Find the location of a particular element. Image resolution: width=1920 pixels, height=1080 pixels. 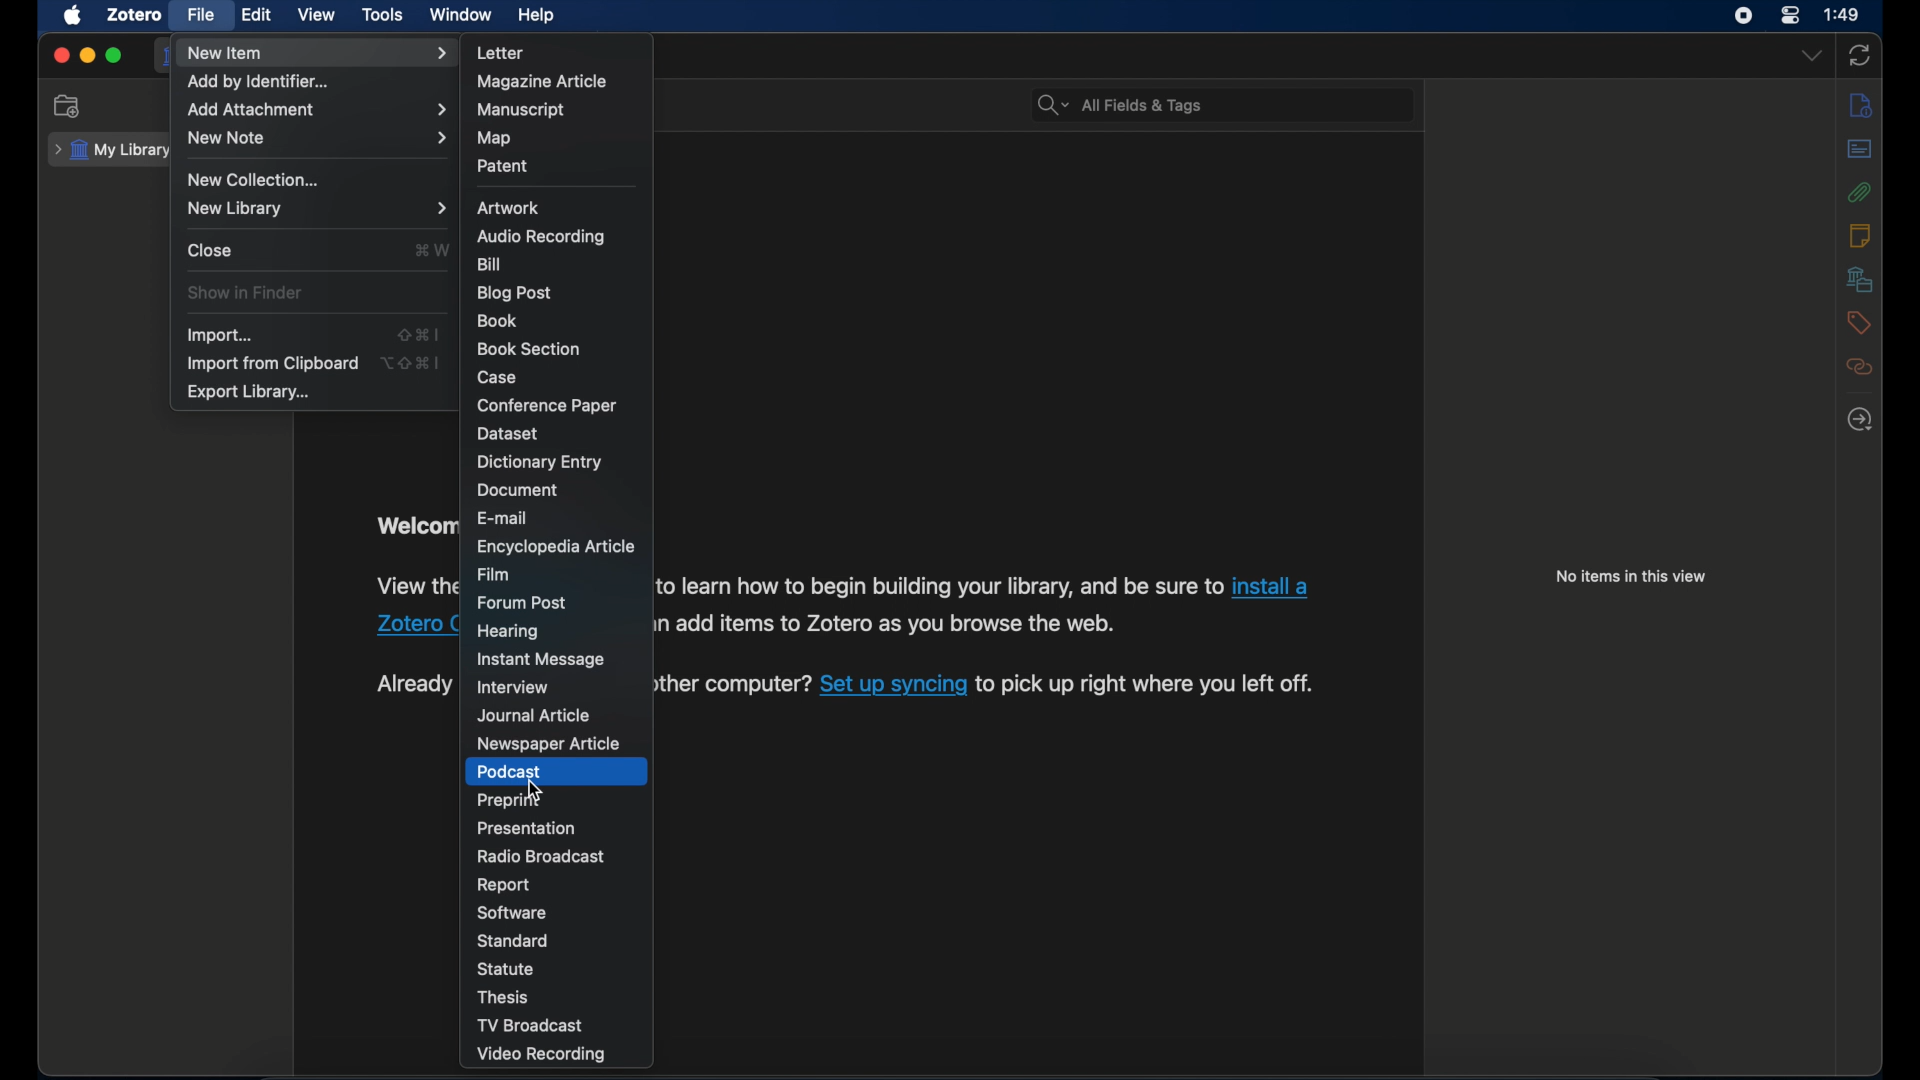

book section is located at coordinates (529, 350).